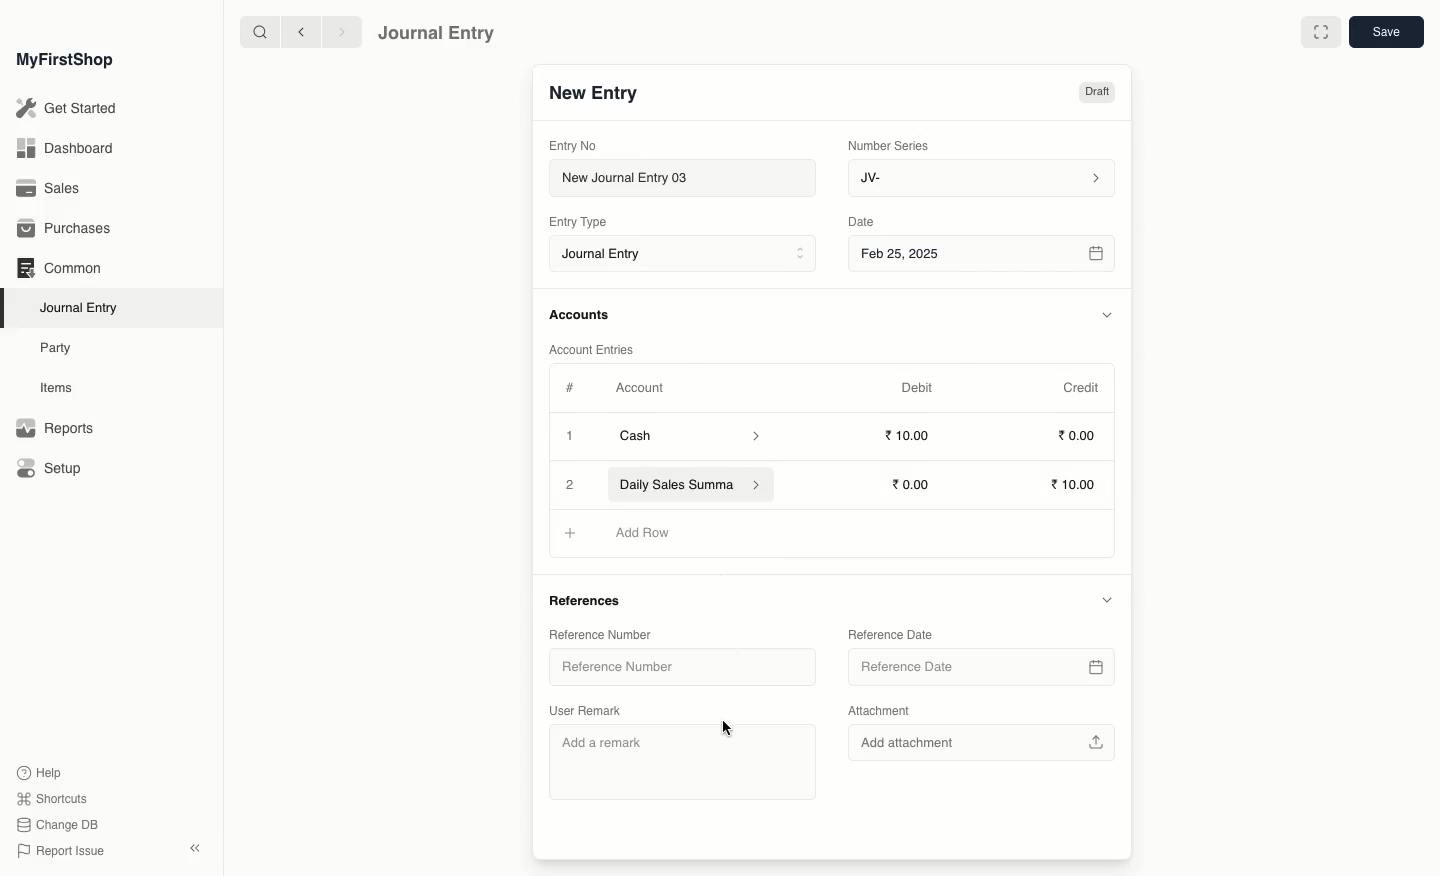 This screenshot has height=876, width=1440. I want to click on Date, so click(862, 222).